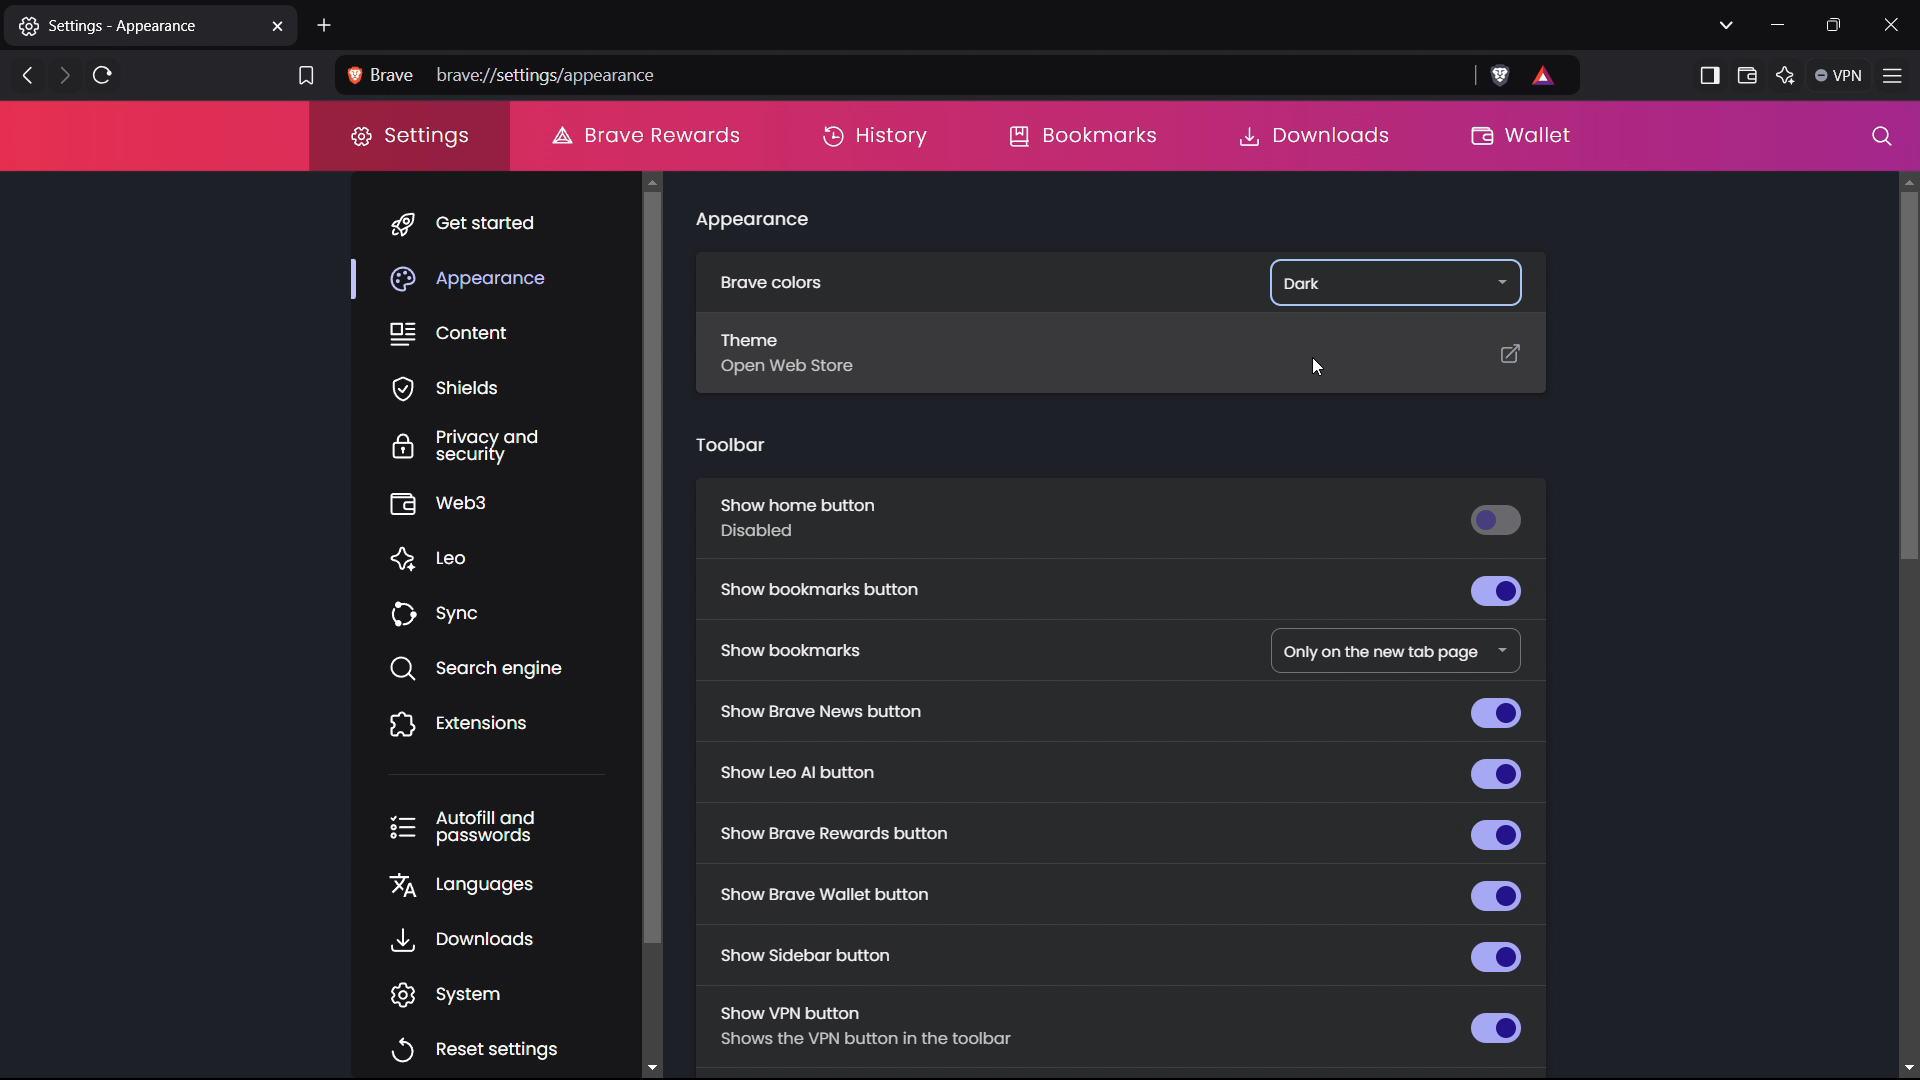 This screenshot has width=1920, height=1080. Describe the element at coordinates (1727, 25) in the screenshot. I see `search tabs` at that location.